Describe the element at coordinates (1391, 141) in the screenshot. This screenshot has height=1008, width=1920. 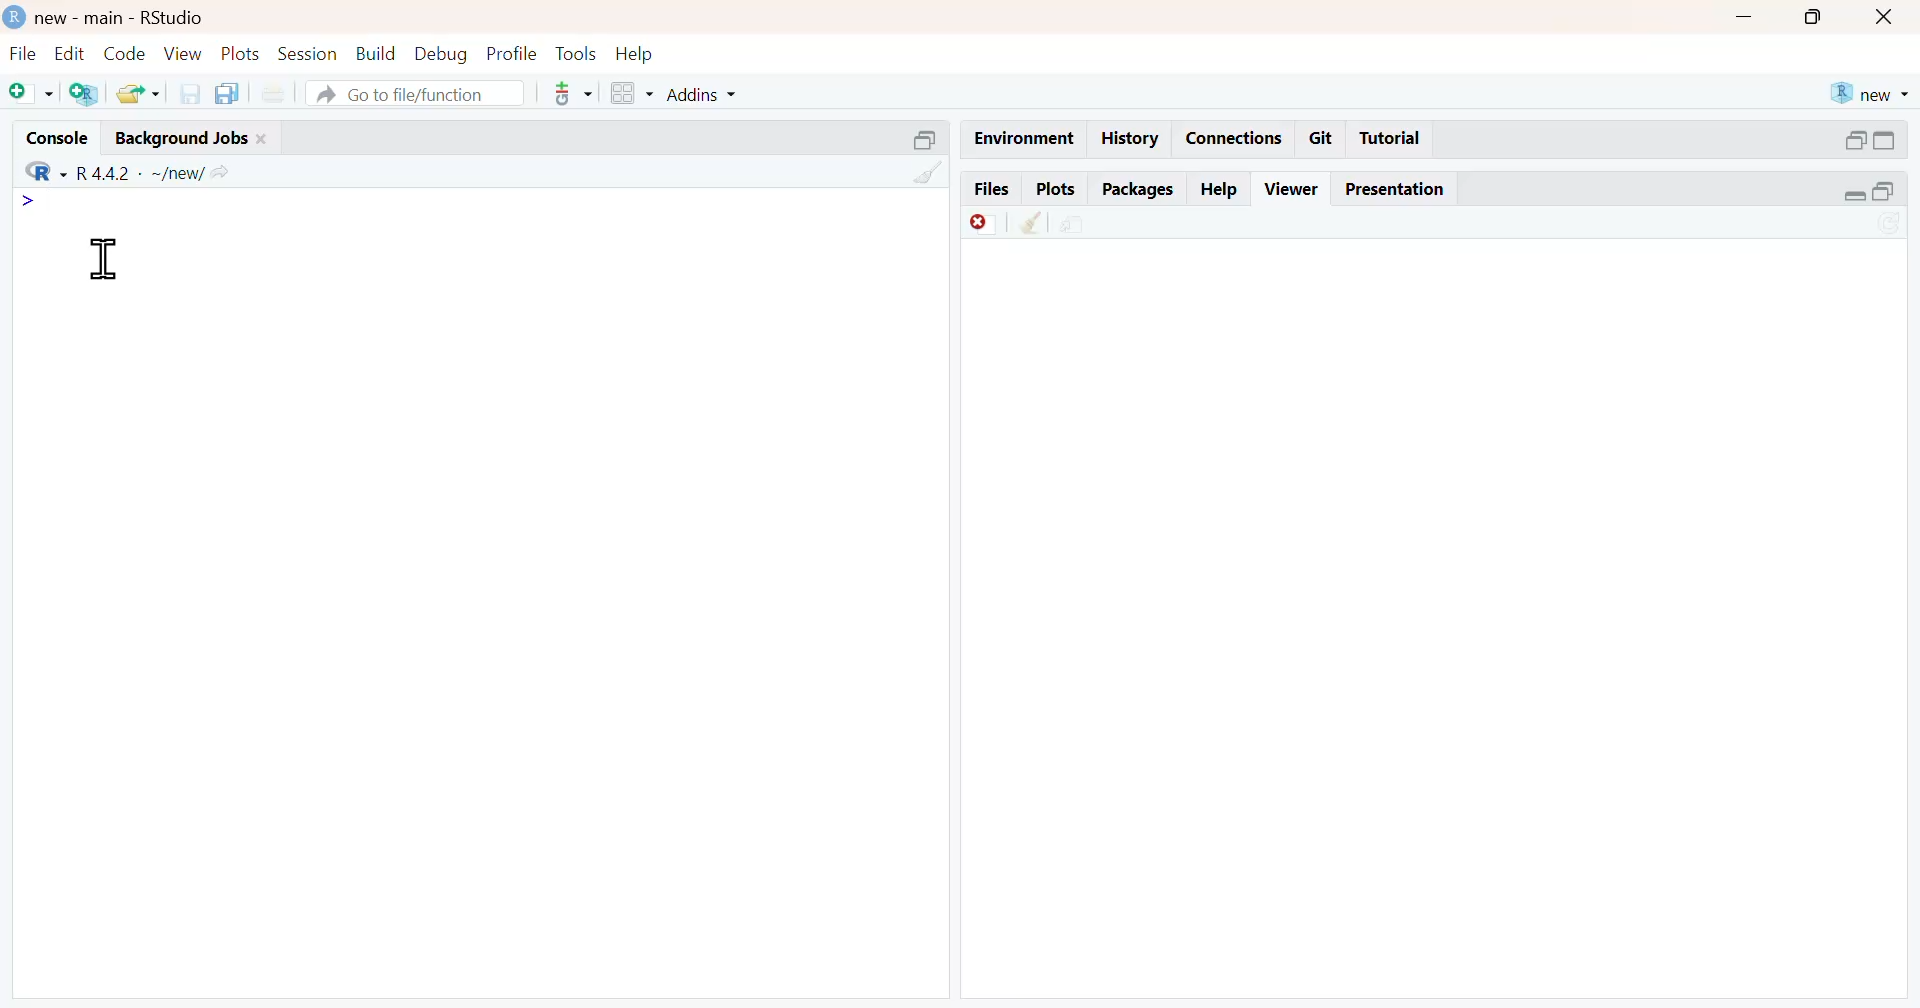
I see `tutorial` at that location.